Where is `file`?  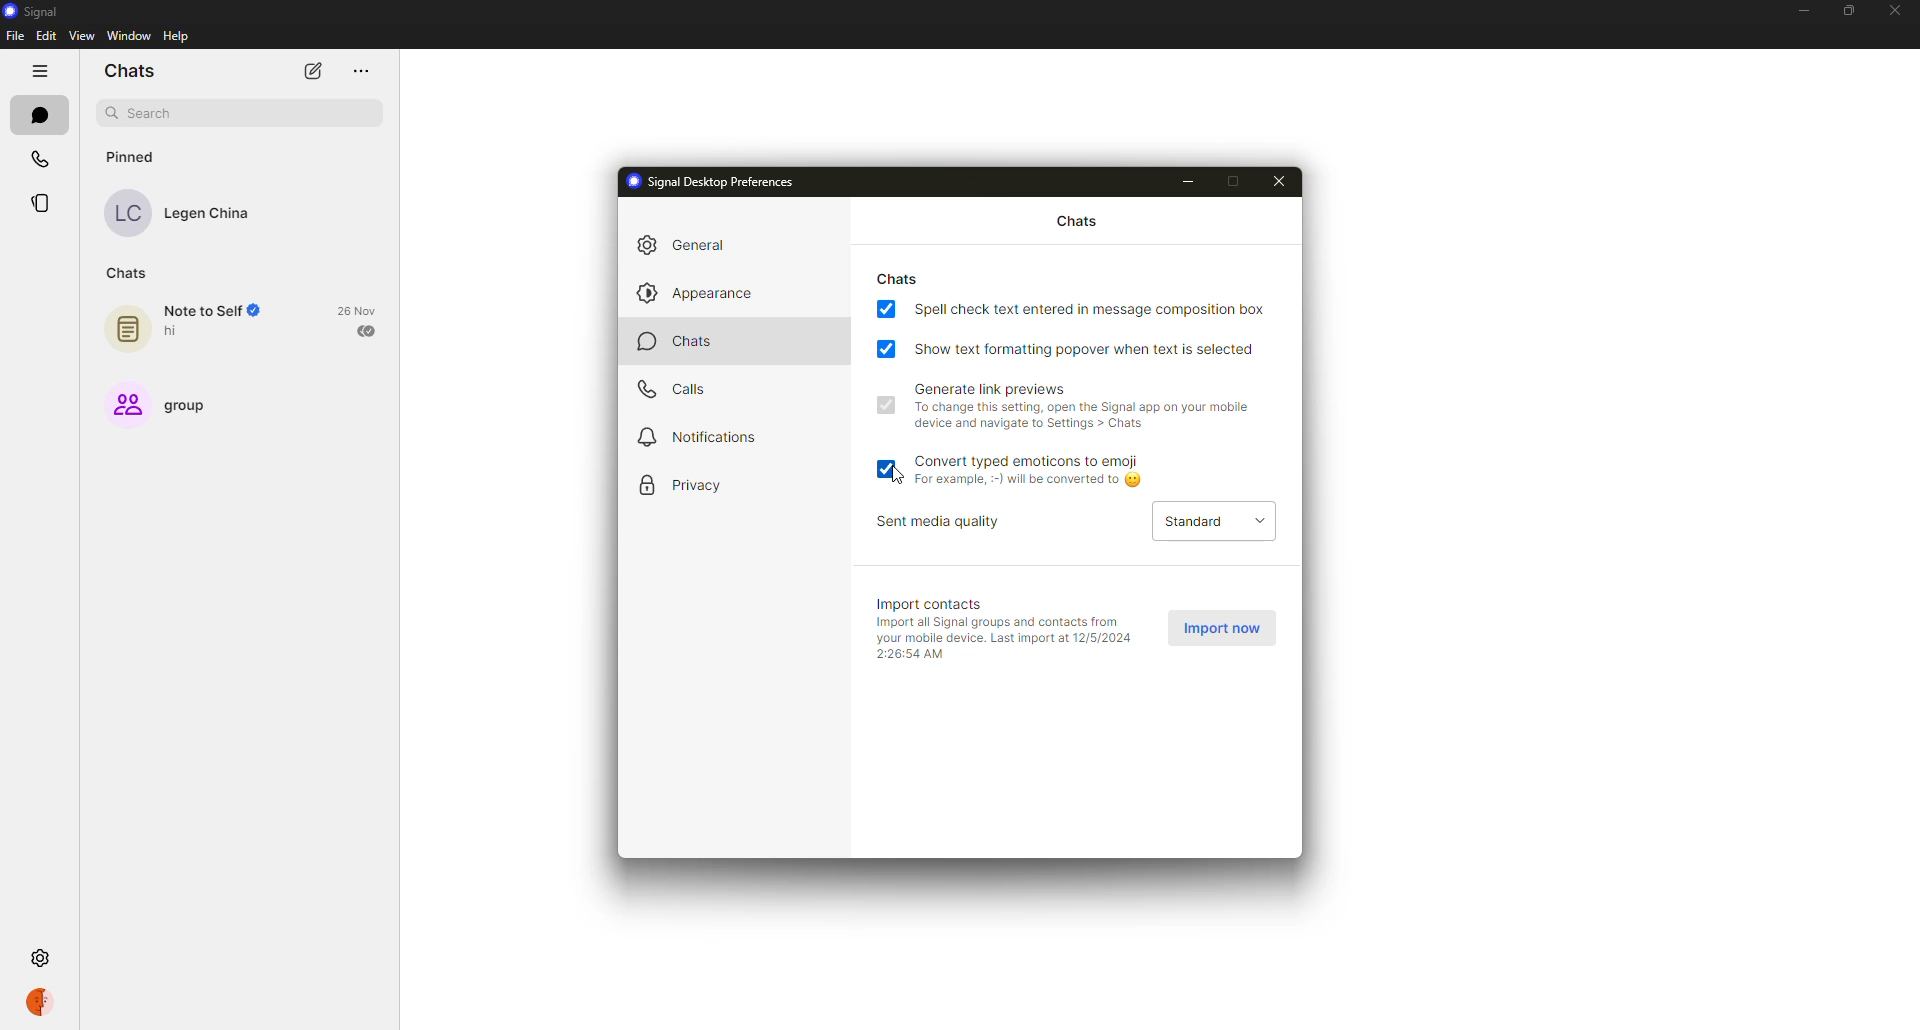 file is located at coordinates (15, 35).